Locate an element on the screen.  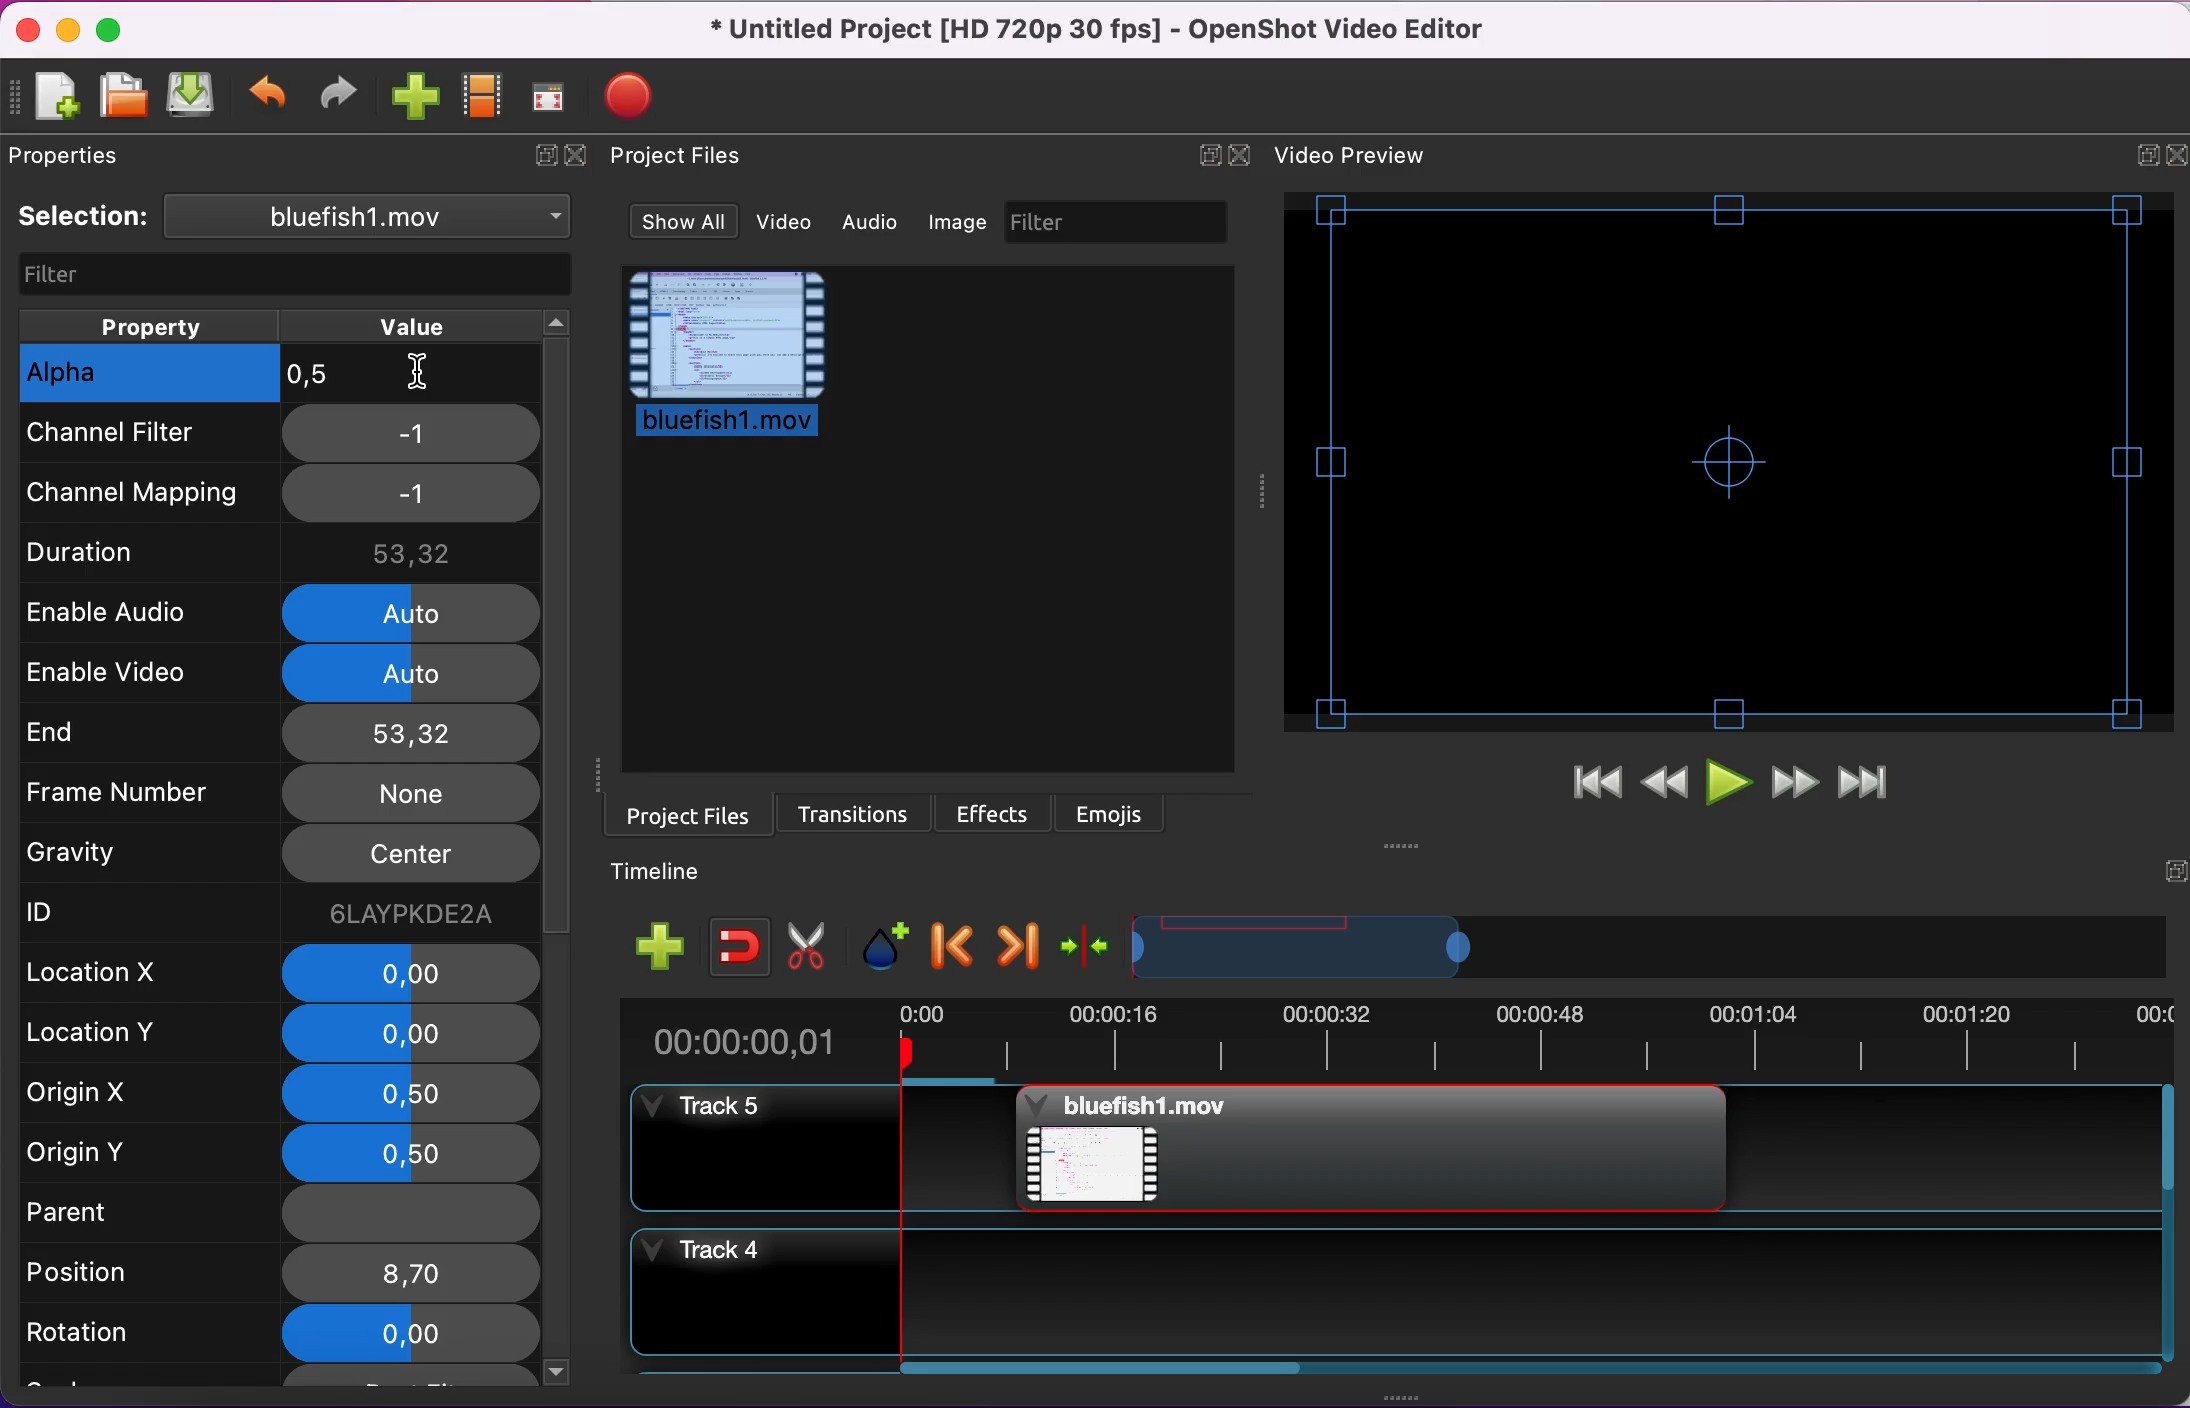
add marker is located at coordinates (891, 946).